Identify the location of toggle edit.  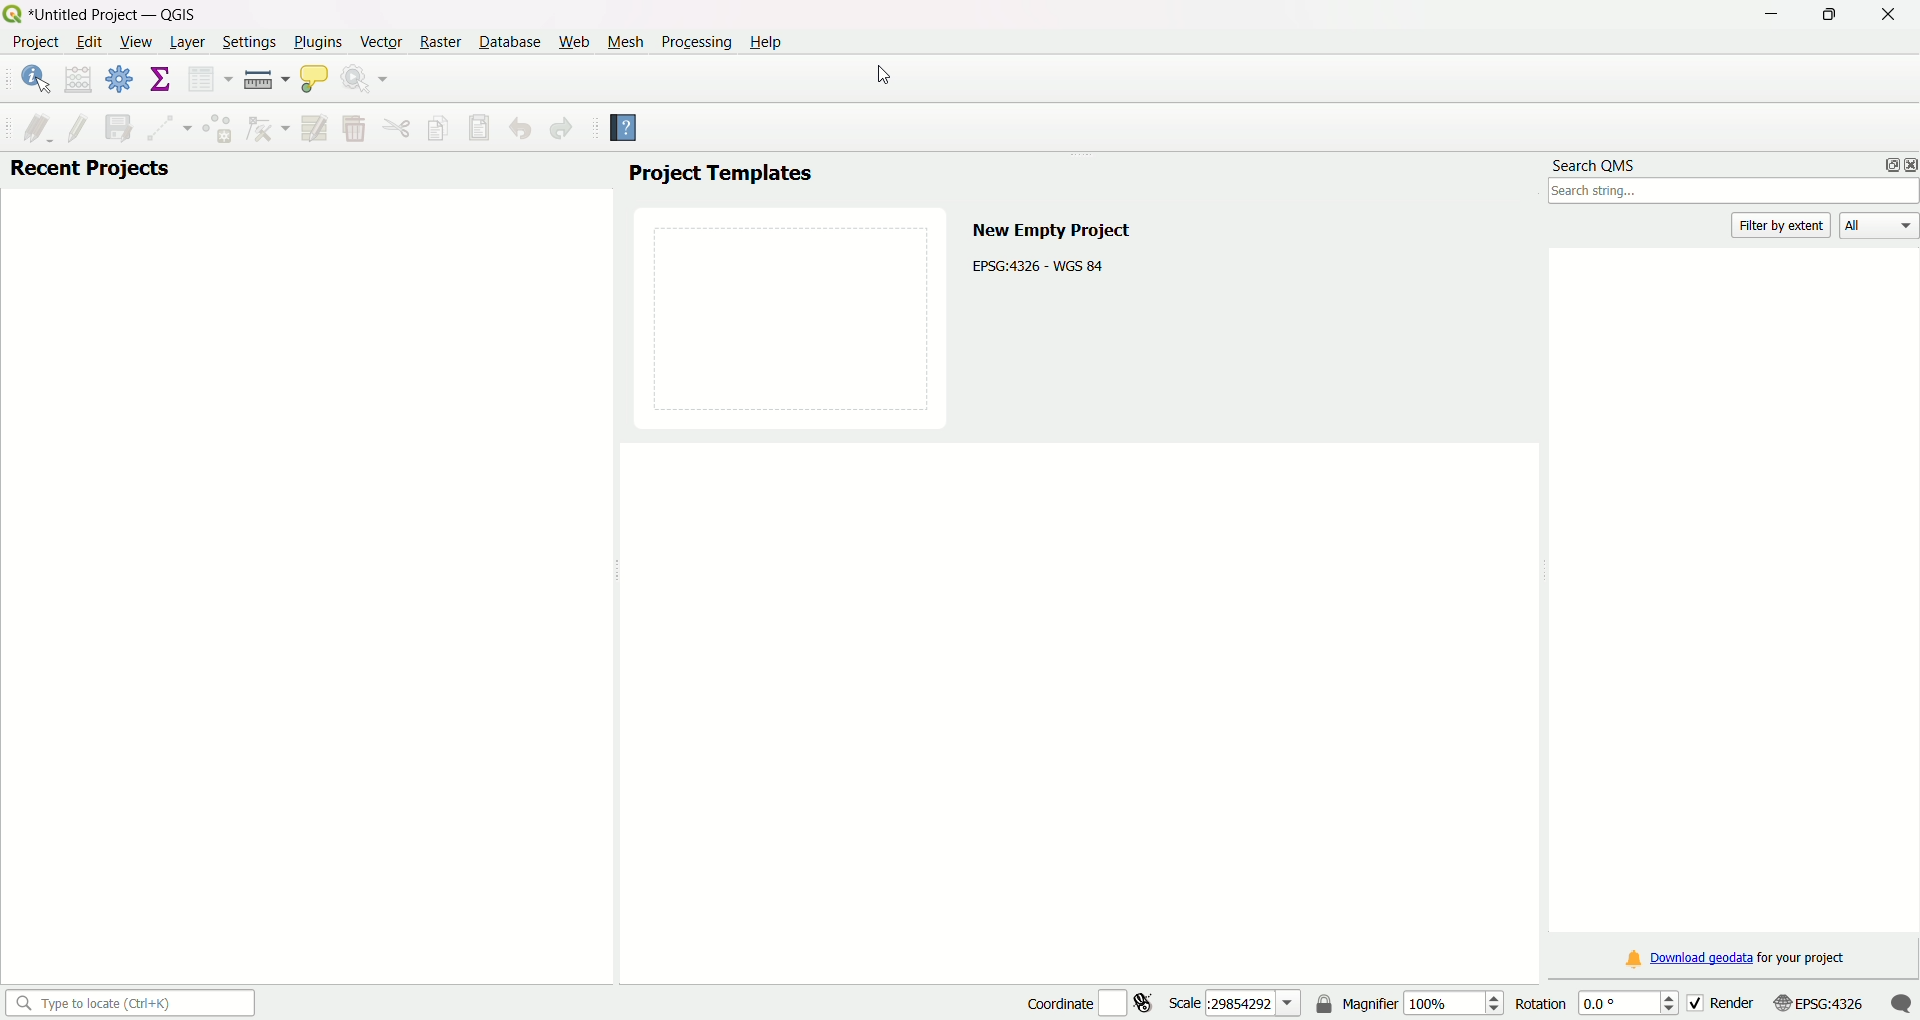
(77, 126).